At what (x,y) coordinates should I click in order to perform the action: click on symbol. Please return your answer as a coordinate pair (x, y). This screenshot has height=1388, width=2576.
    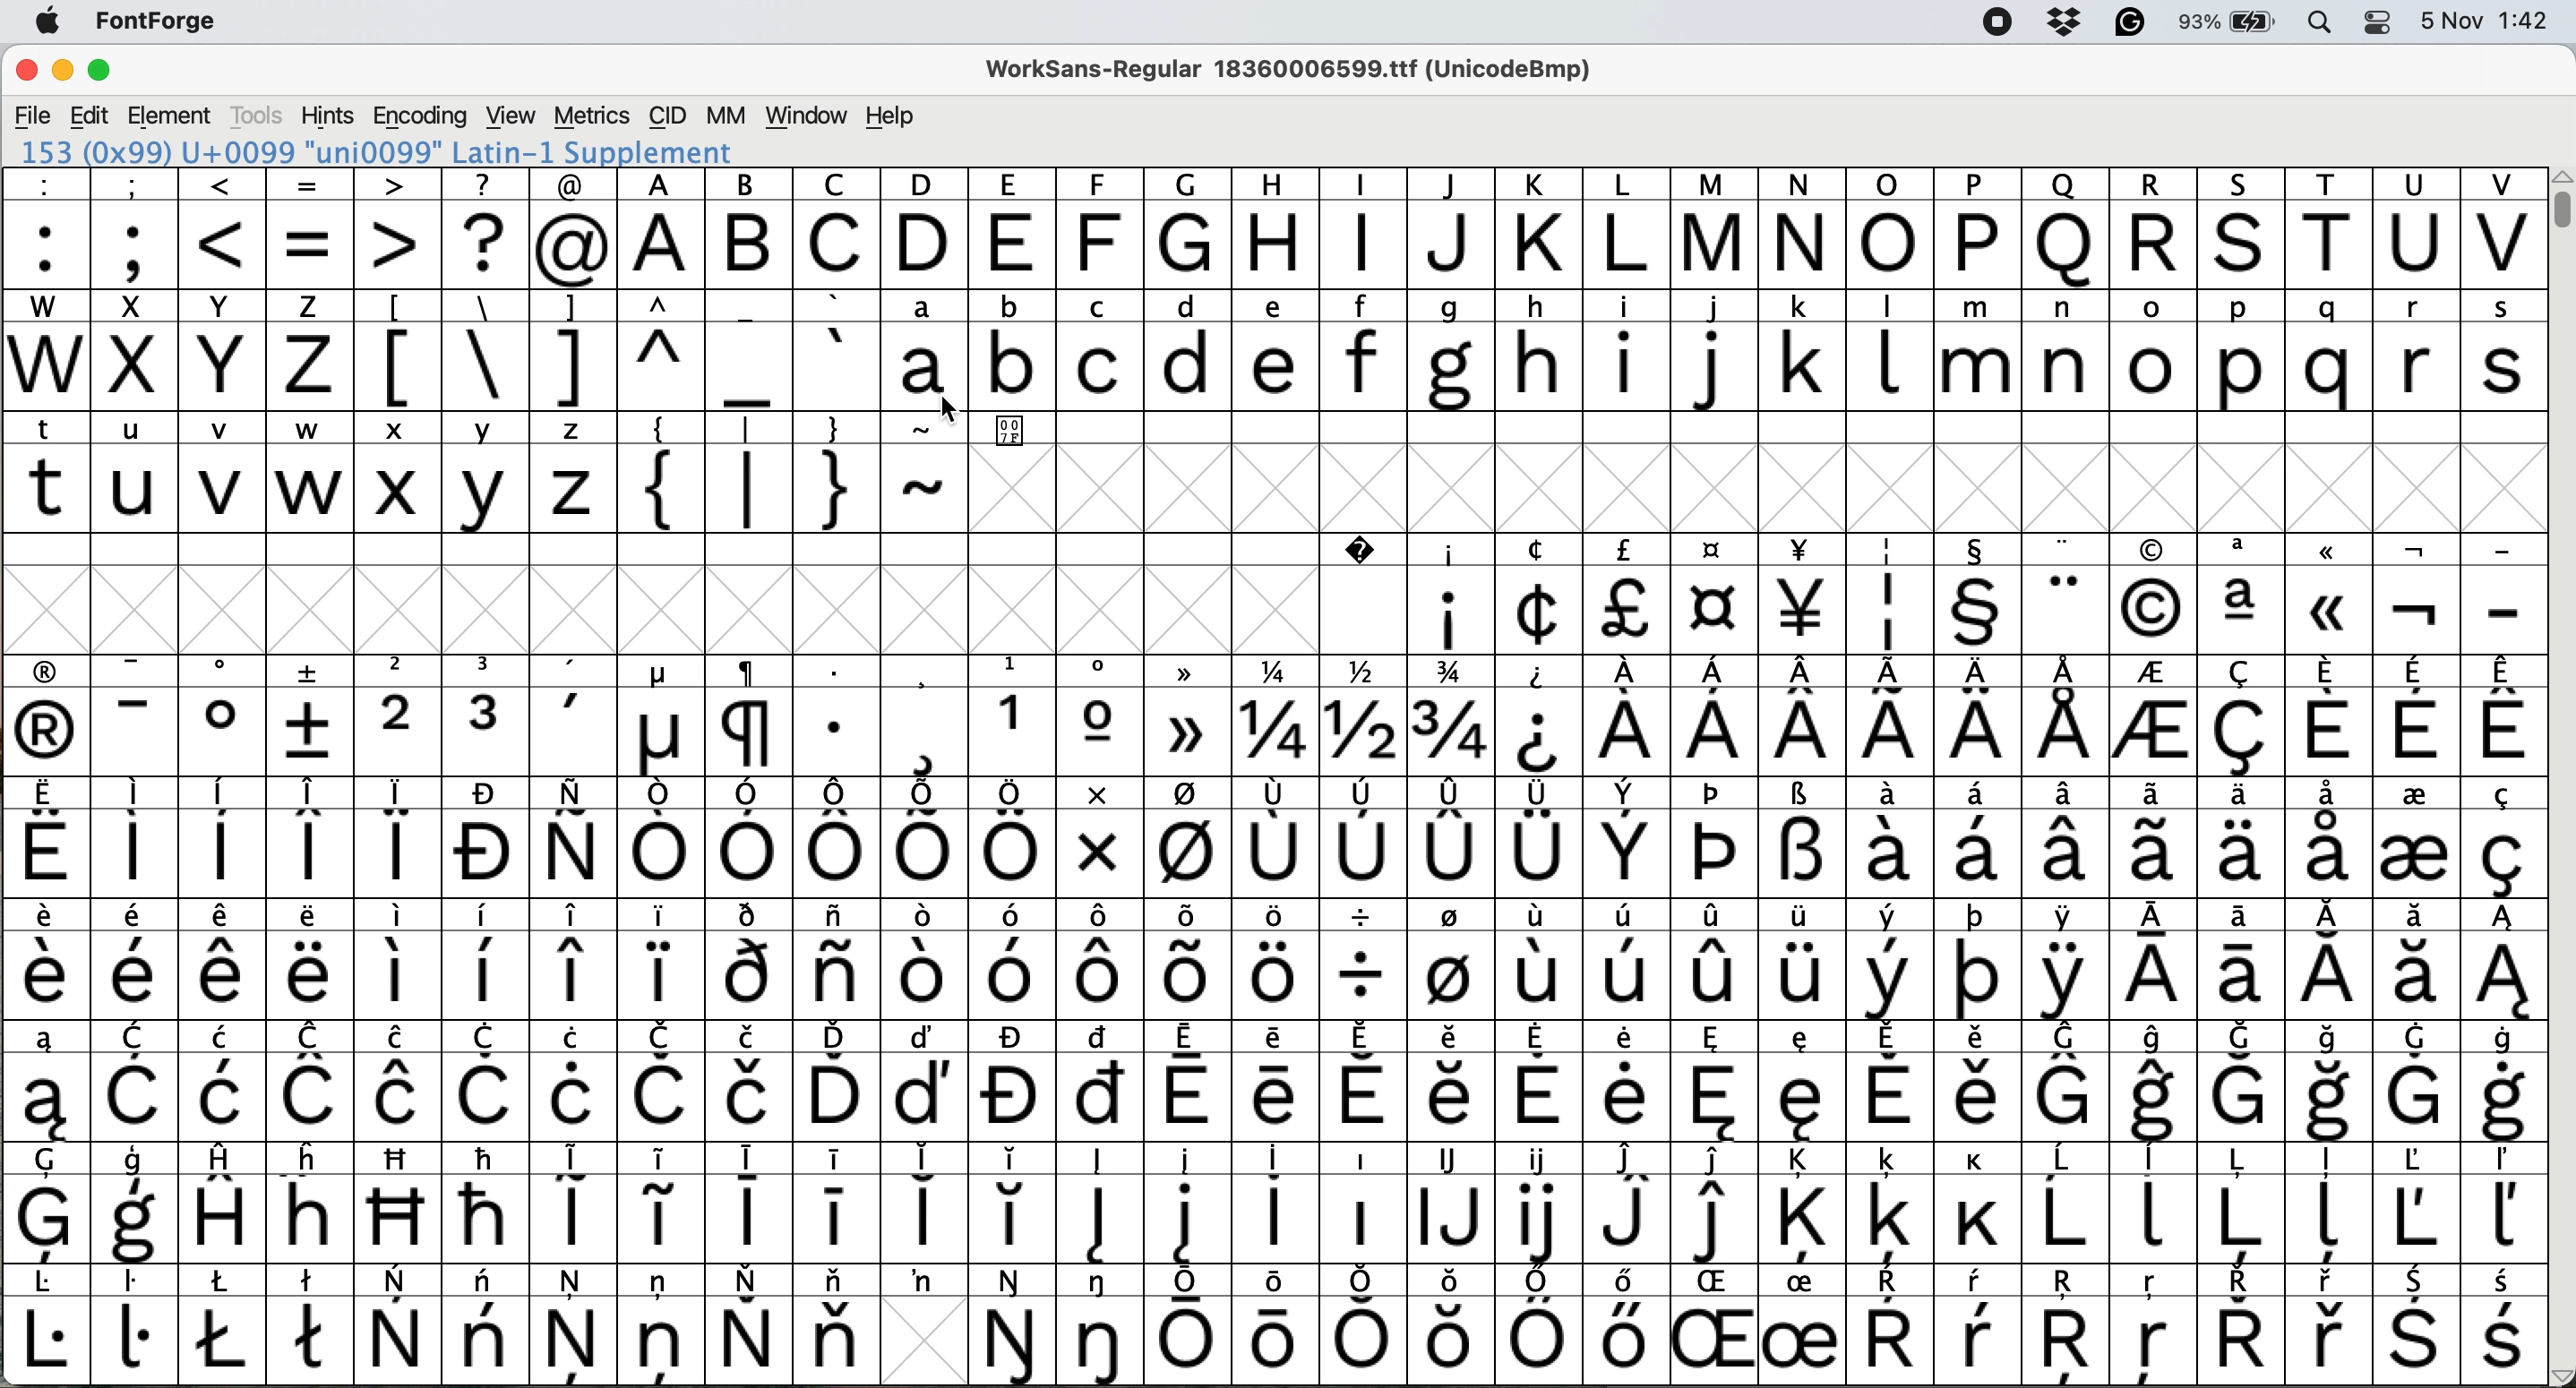
    Looking at the image, I should click on (1097, 838).